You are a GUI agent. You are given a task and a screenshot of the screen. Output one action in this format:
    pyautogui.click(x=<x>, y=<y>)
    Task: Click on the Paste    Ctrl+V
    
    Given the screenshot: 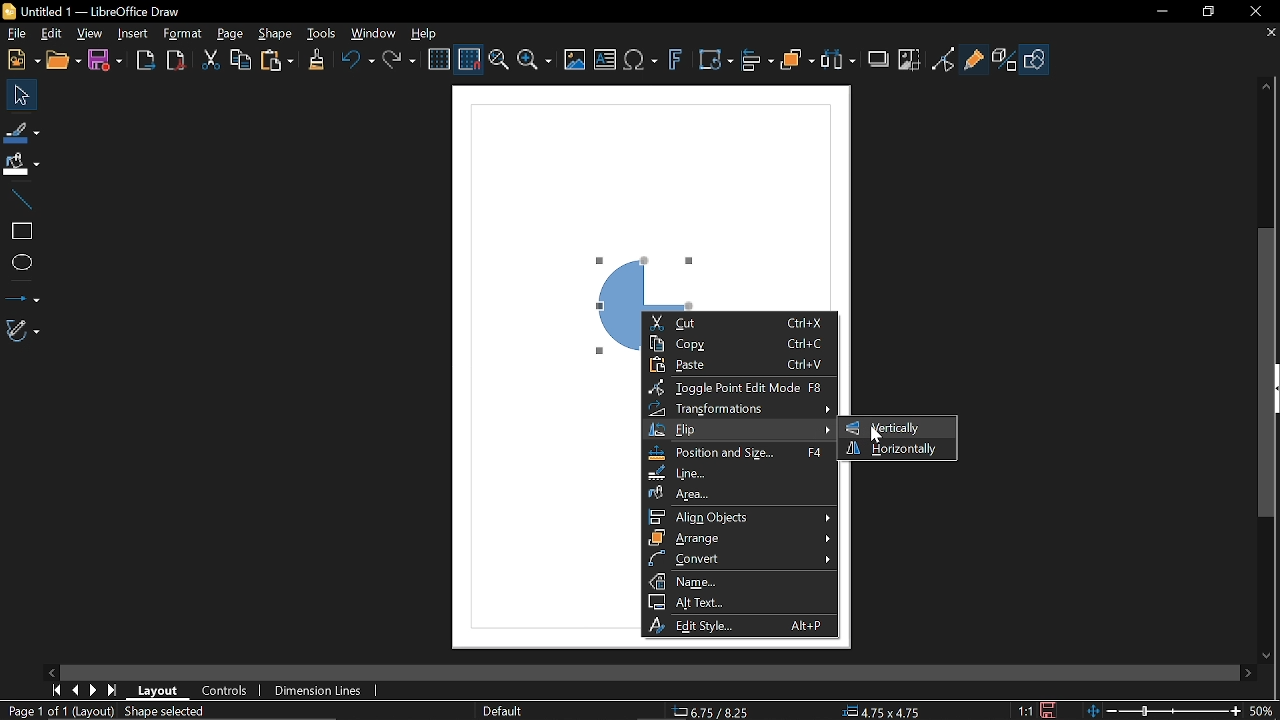 What is the action you would take?
    pyautogui.click(x=737, y=365)
    